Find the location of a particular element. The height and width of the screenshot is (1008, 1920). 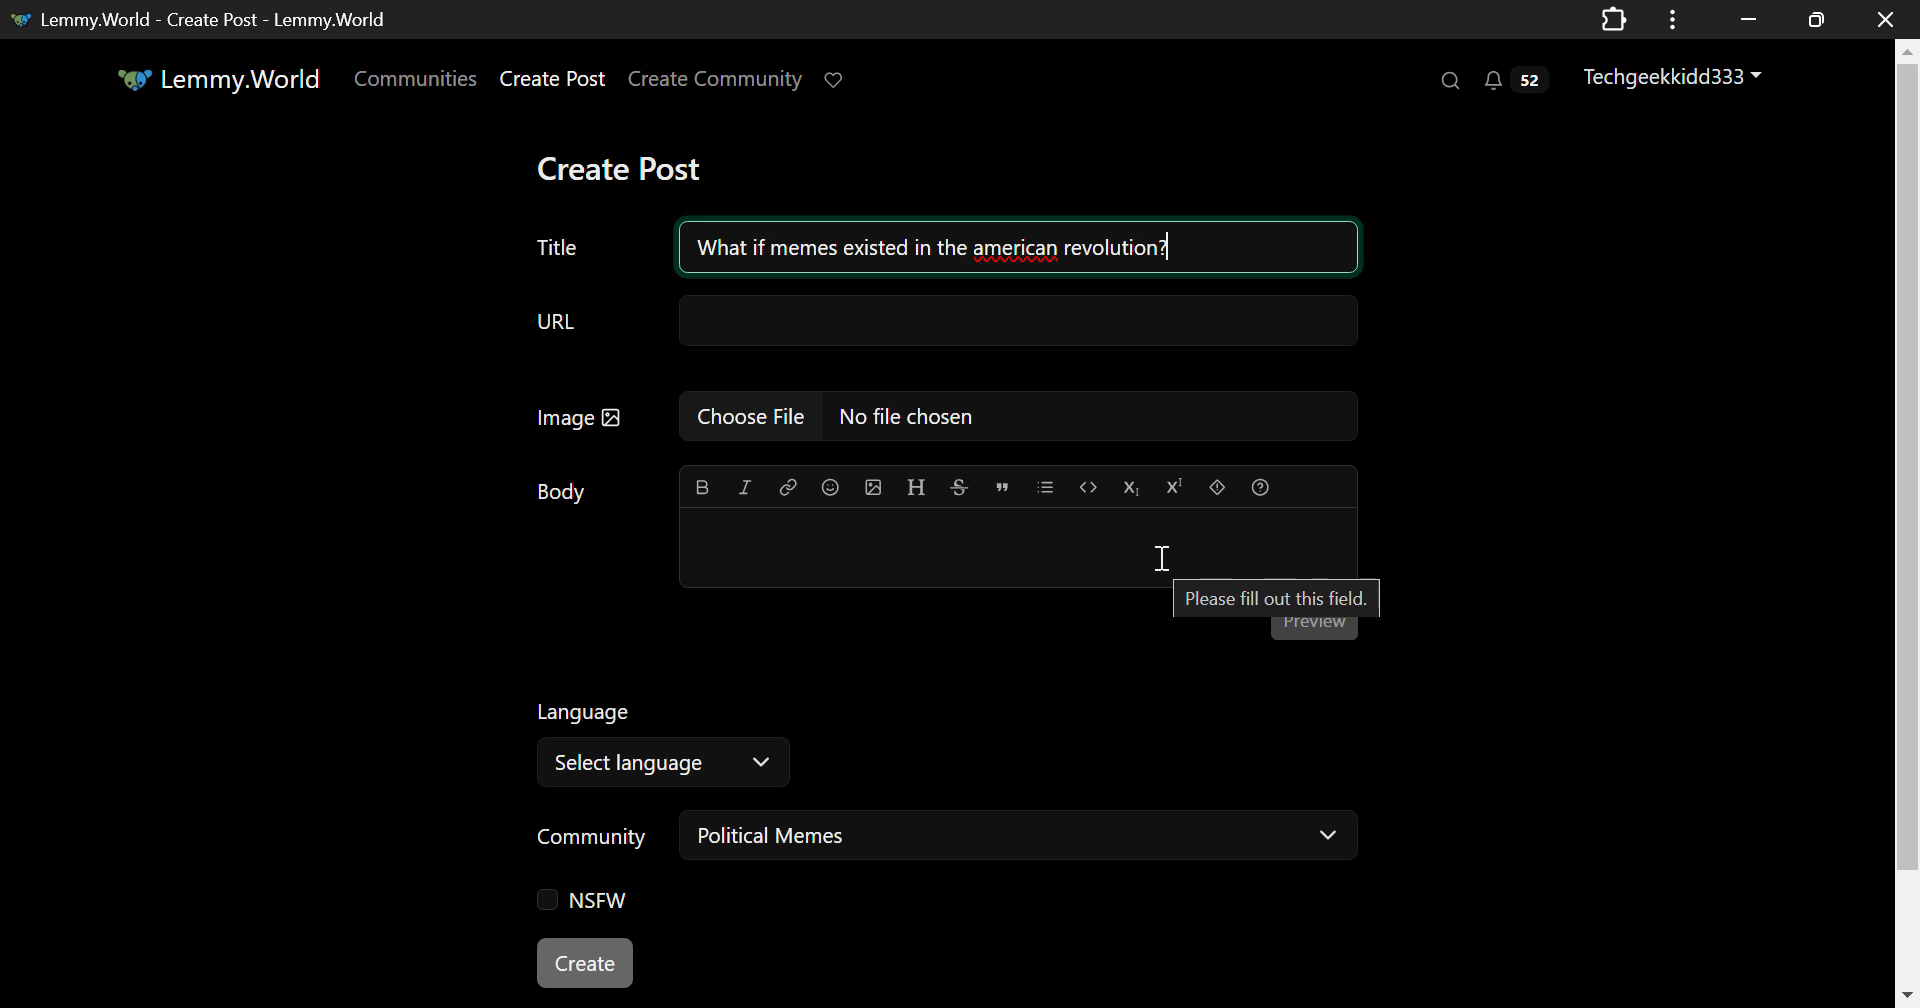

Code is located at coordinates (1088, 486).